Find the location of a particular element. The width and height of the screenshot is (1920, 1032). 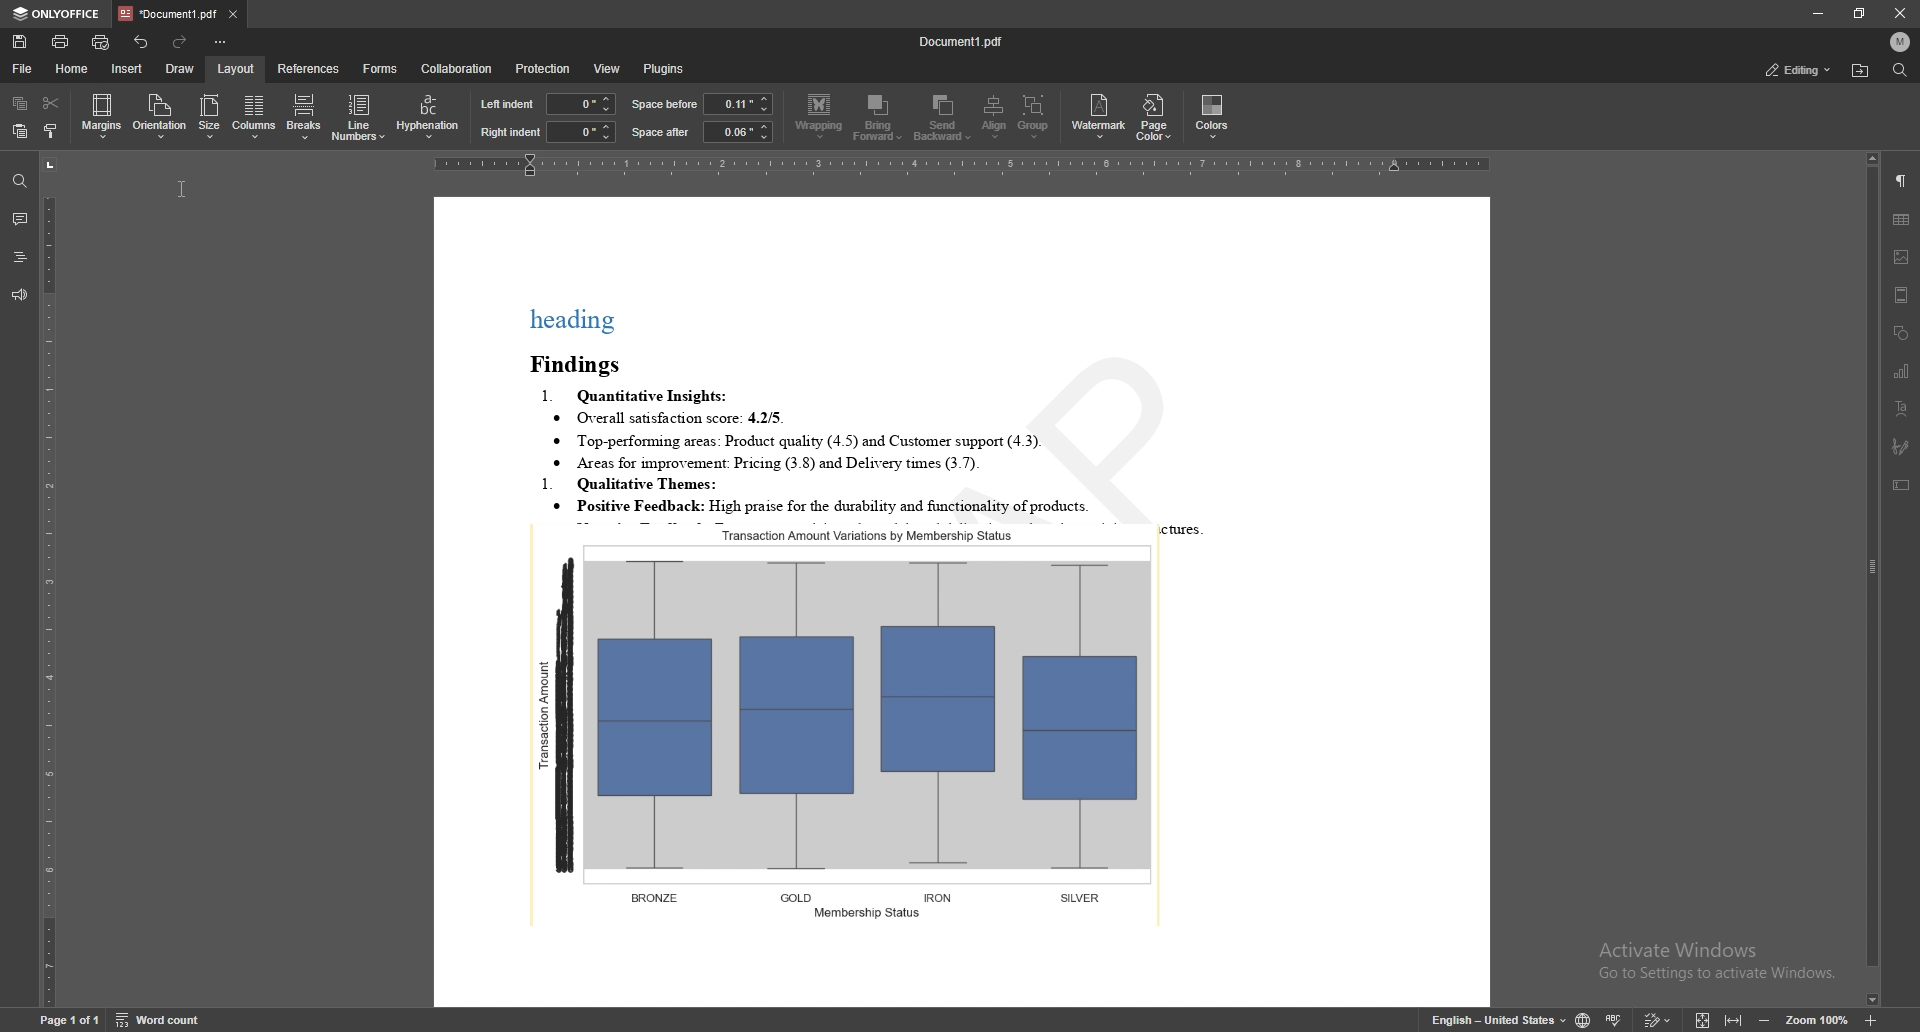

protection is located at coordinates (545, 69).